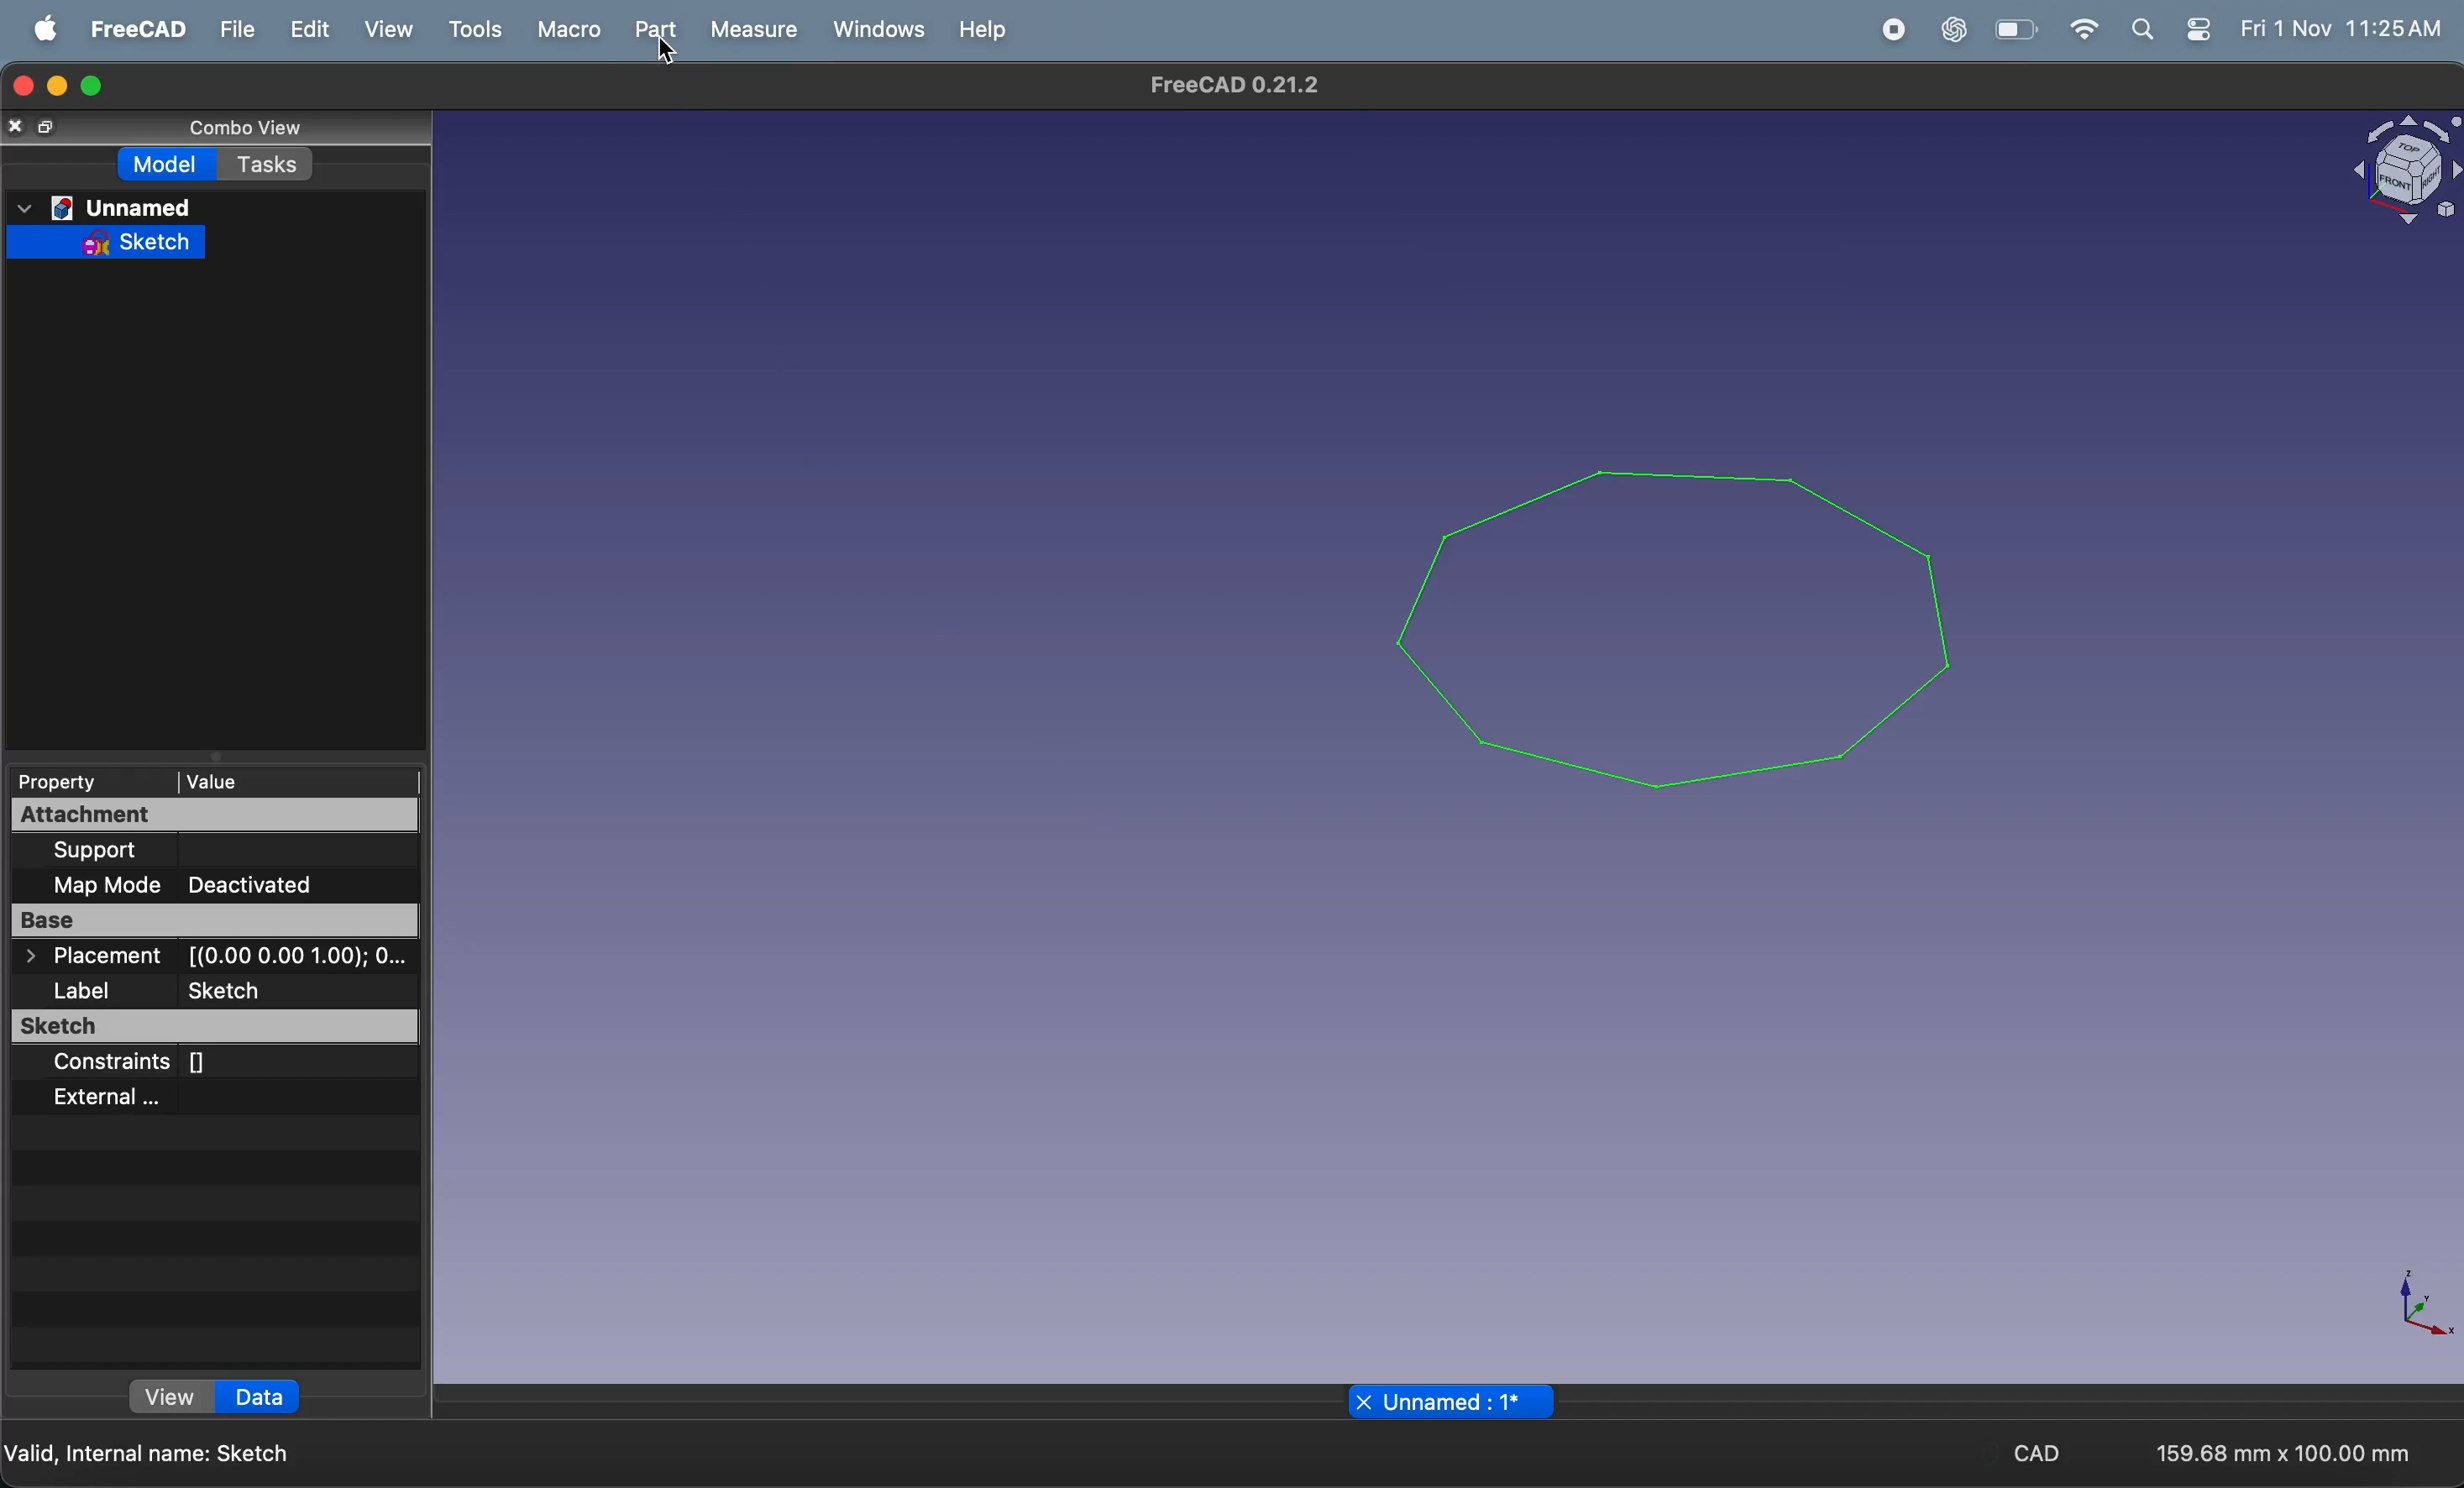  What do you see at coordinates (2049, 1453) in the screenshot?
I see `CAD` at bounding box center [2049, 1453].